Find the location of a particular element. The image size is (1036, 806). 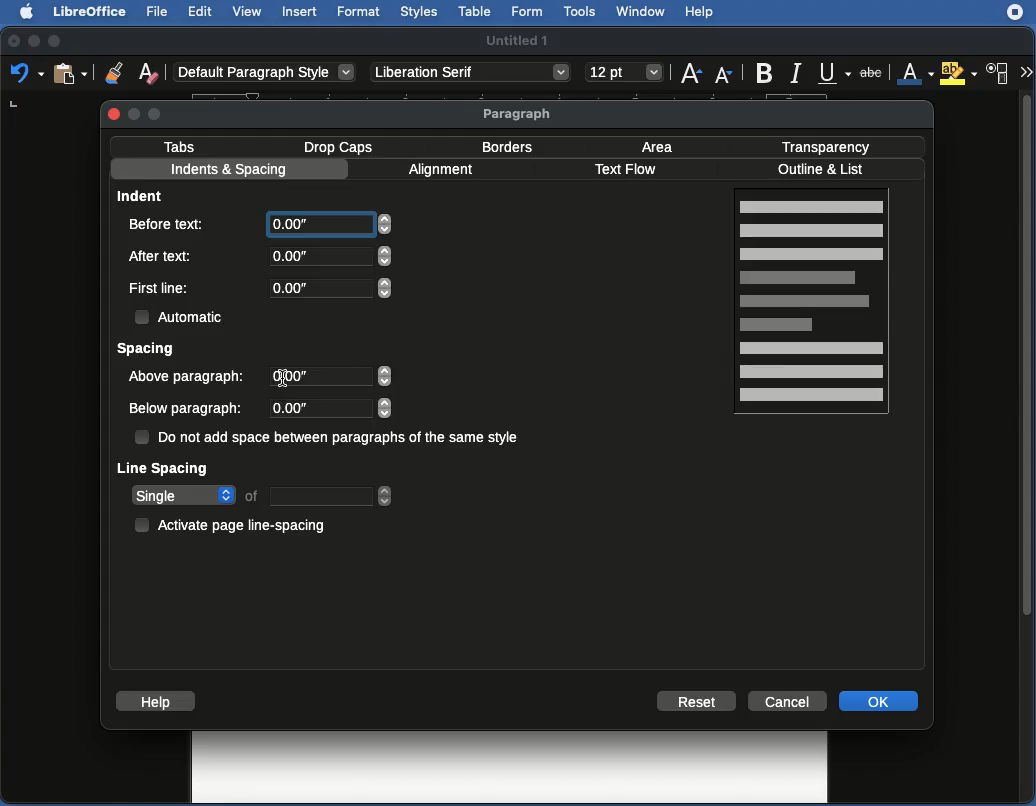

View is located at coordinates (249, 13).